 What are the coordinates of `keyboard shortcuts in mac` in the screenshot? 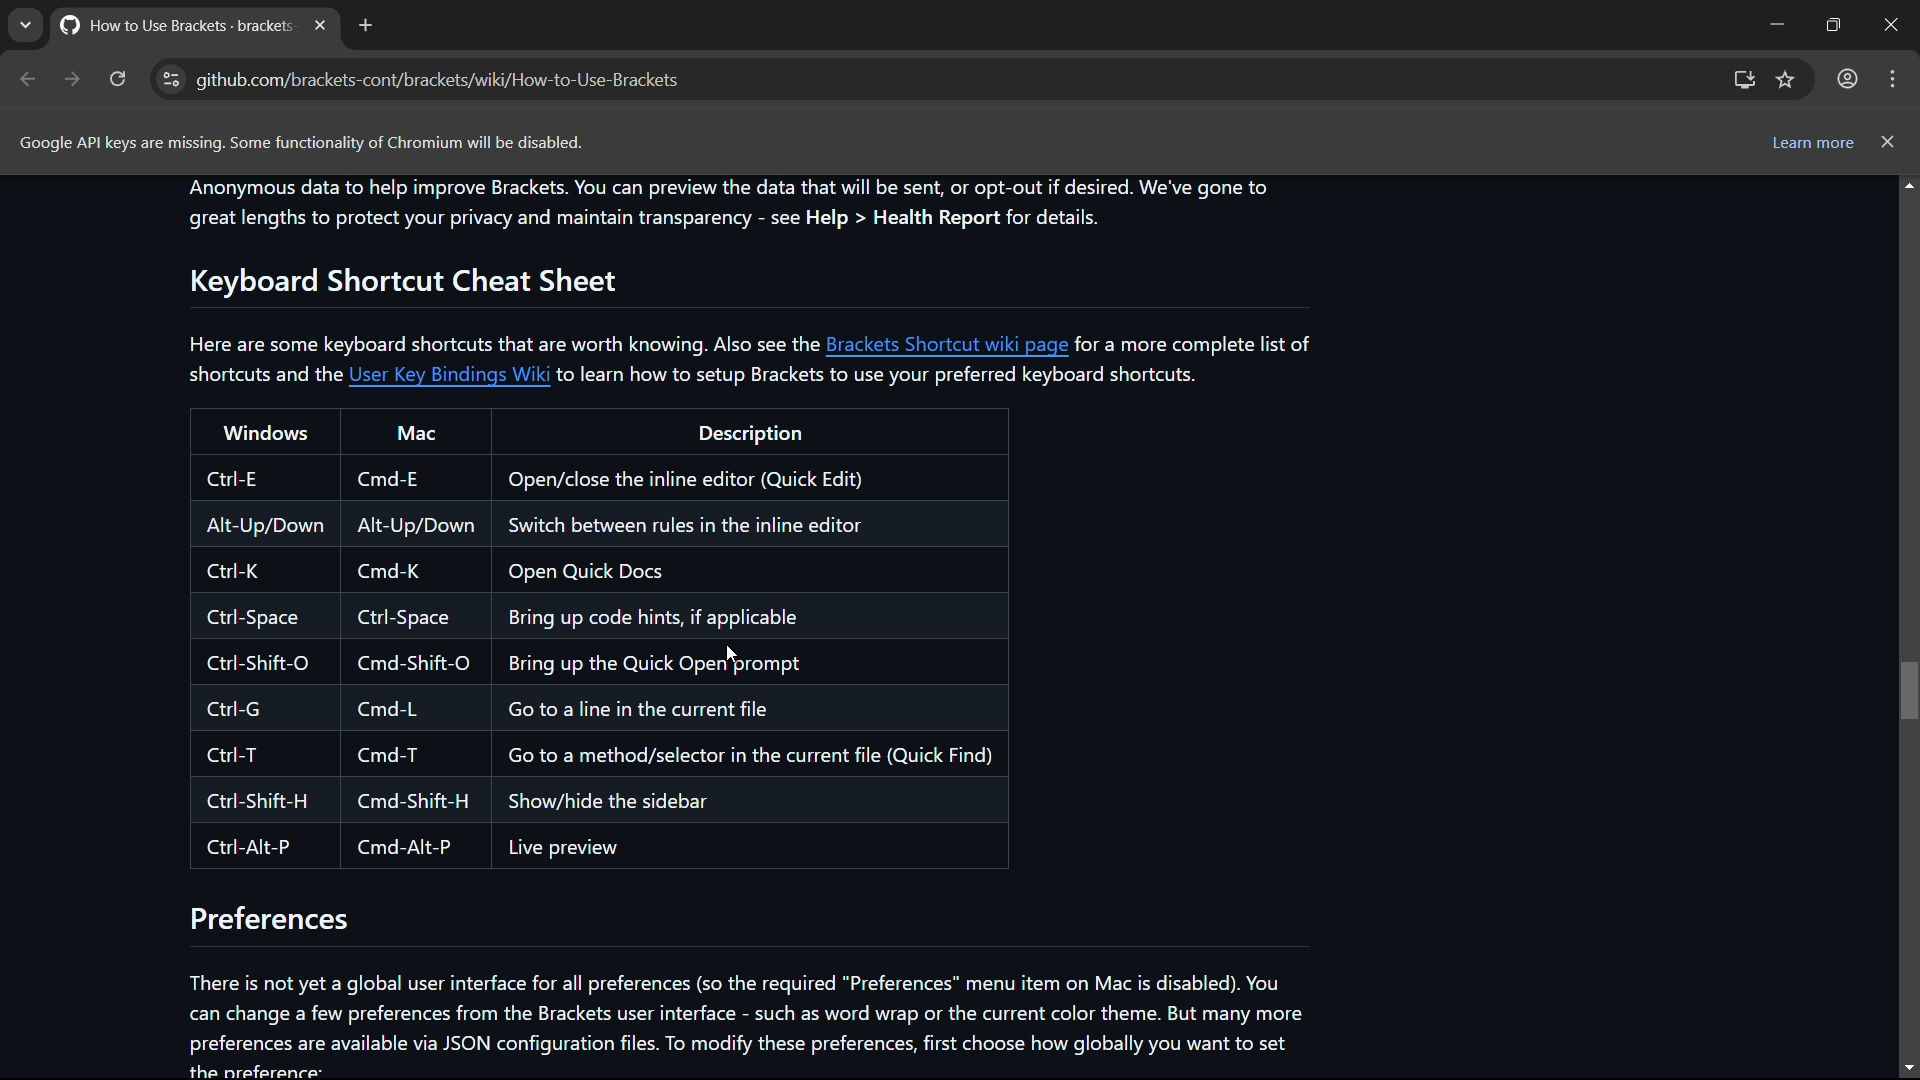 It's located at (410, 660).